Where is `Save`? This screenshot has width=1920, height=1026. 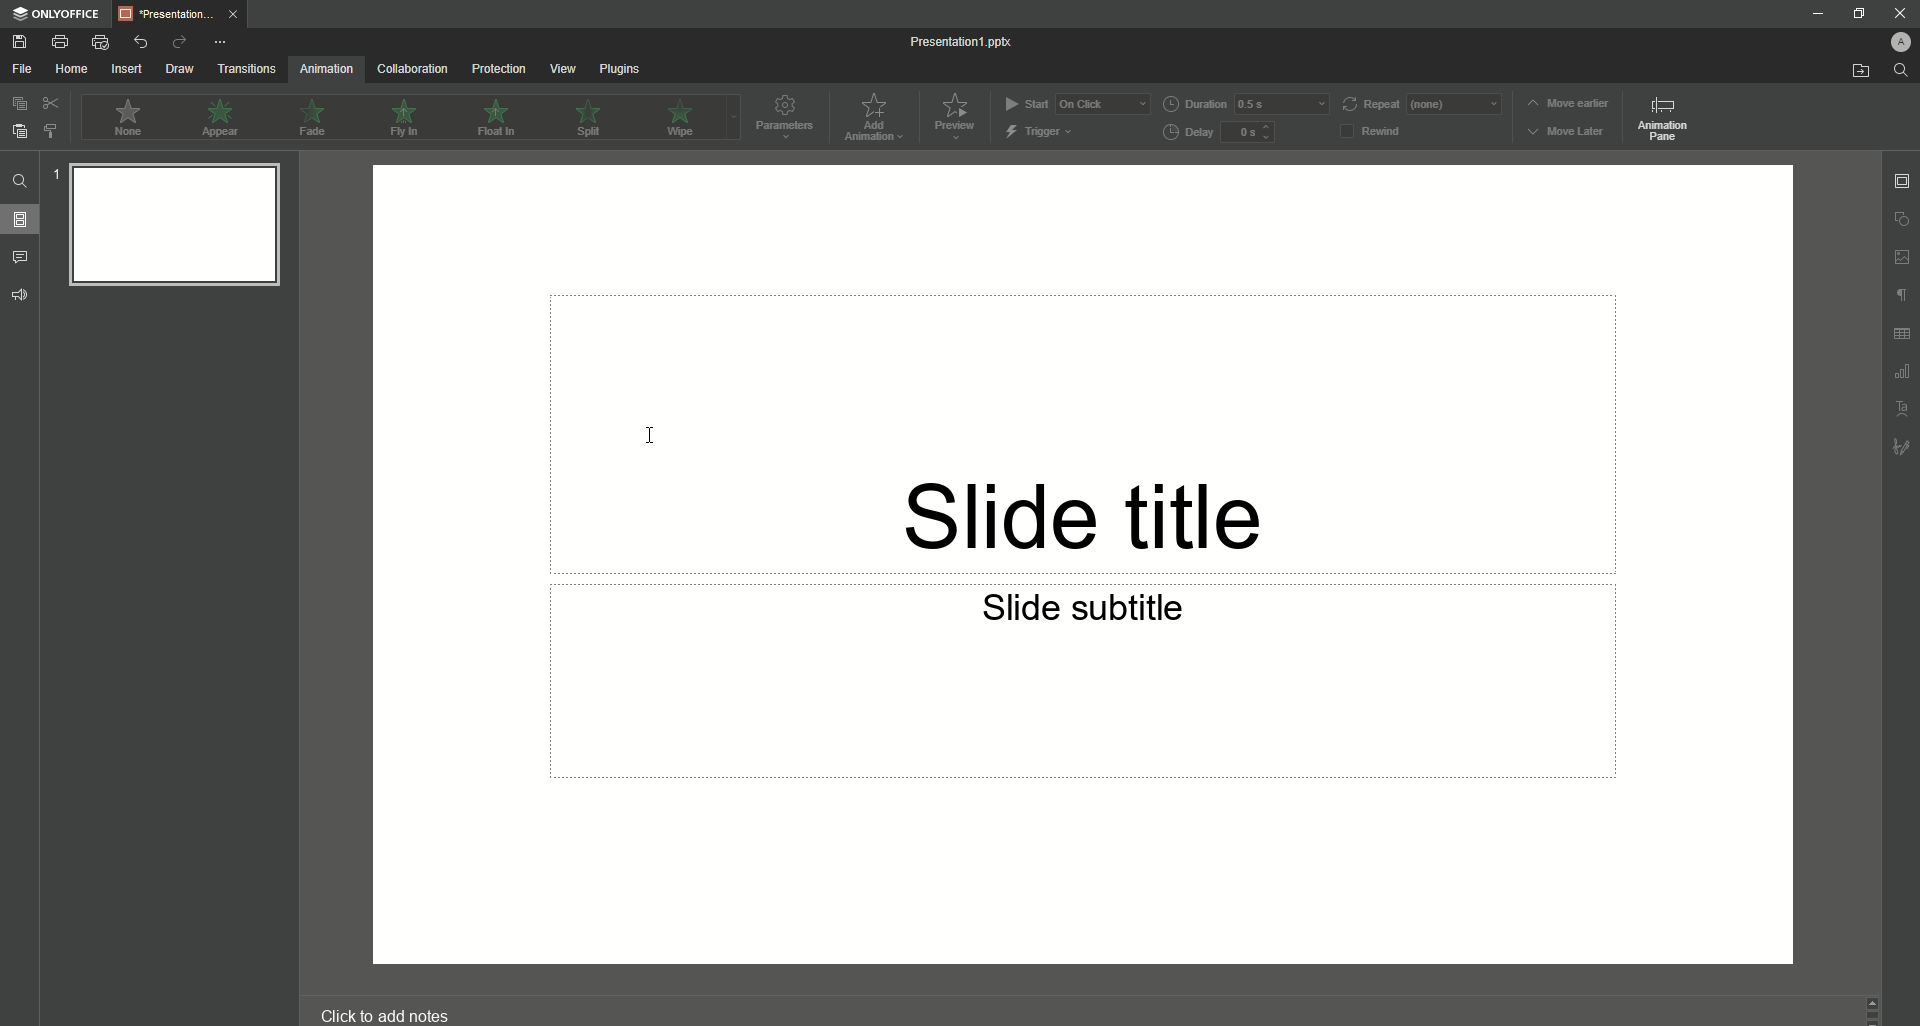
Save is located at coordinates (20, 43).